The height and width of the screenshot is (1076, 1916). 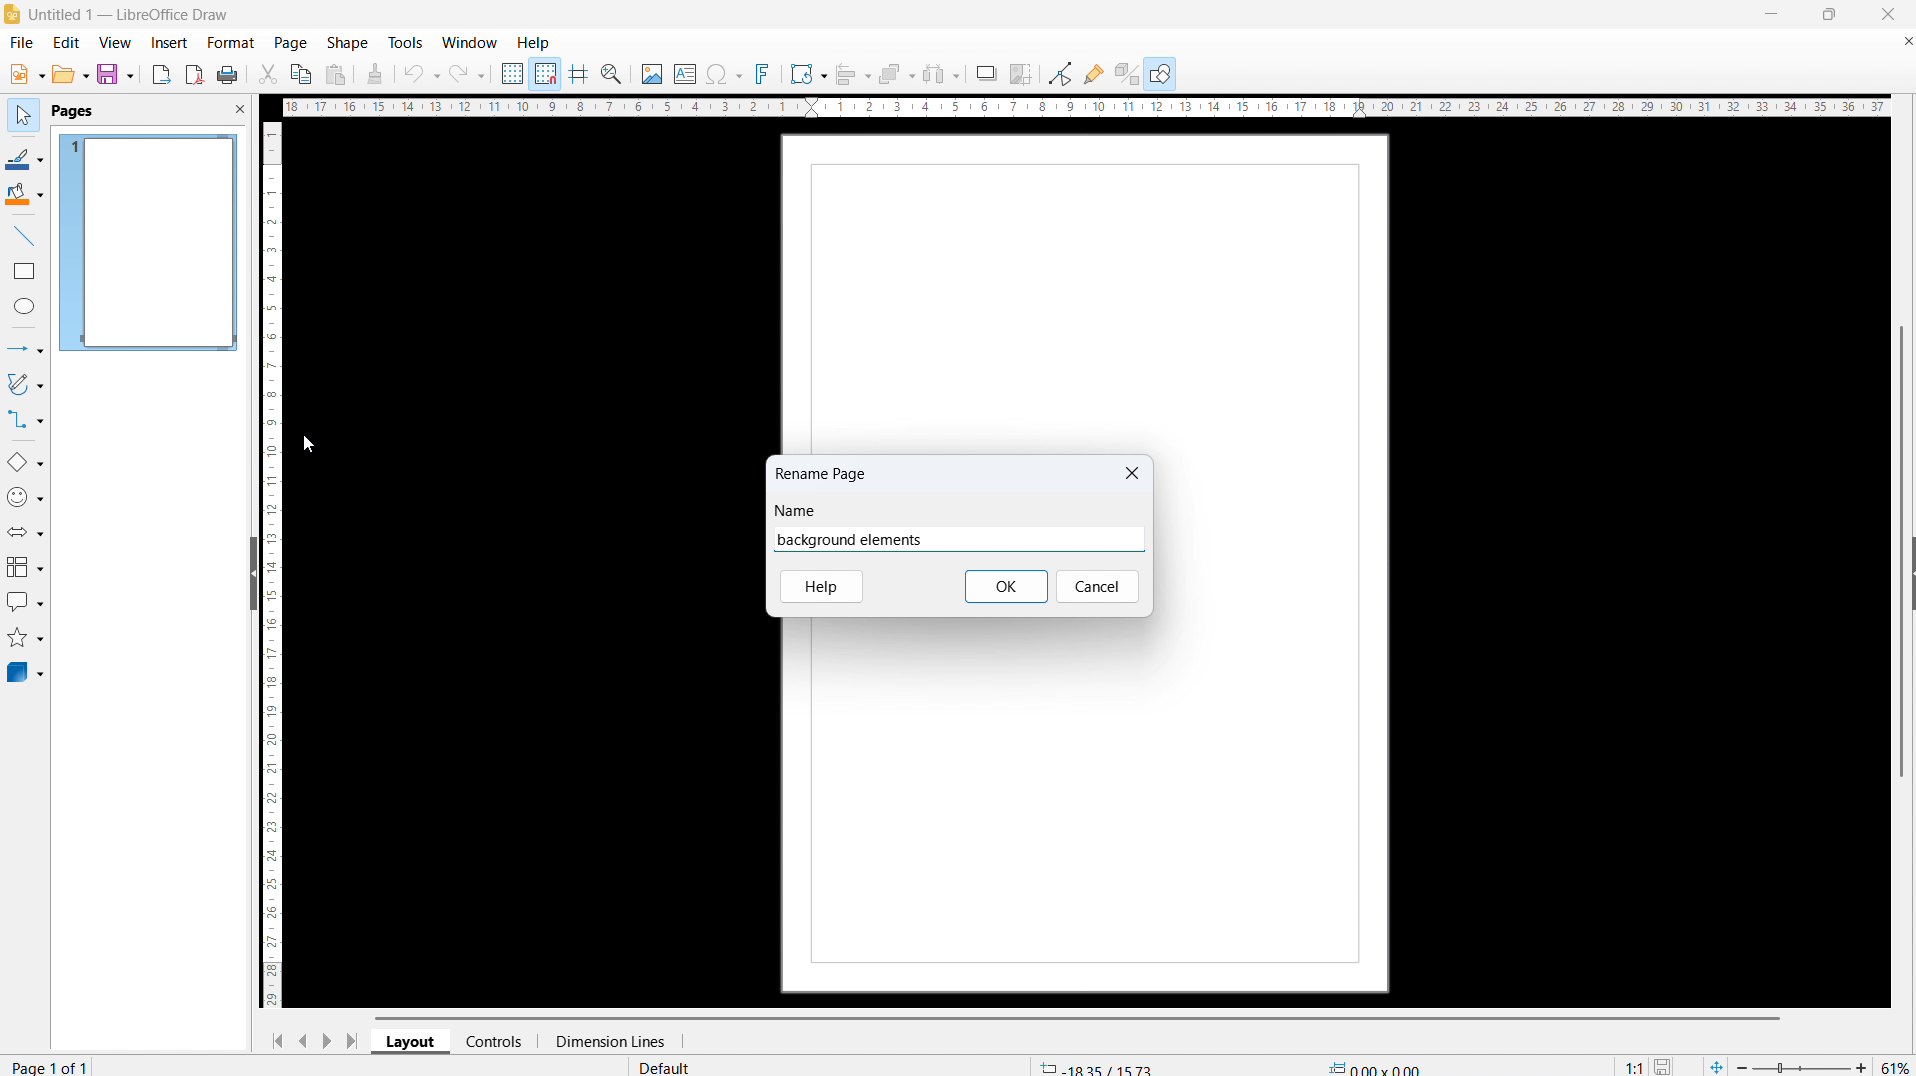 I want to click on paste, so click(x=336, y=75).